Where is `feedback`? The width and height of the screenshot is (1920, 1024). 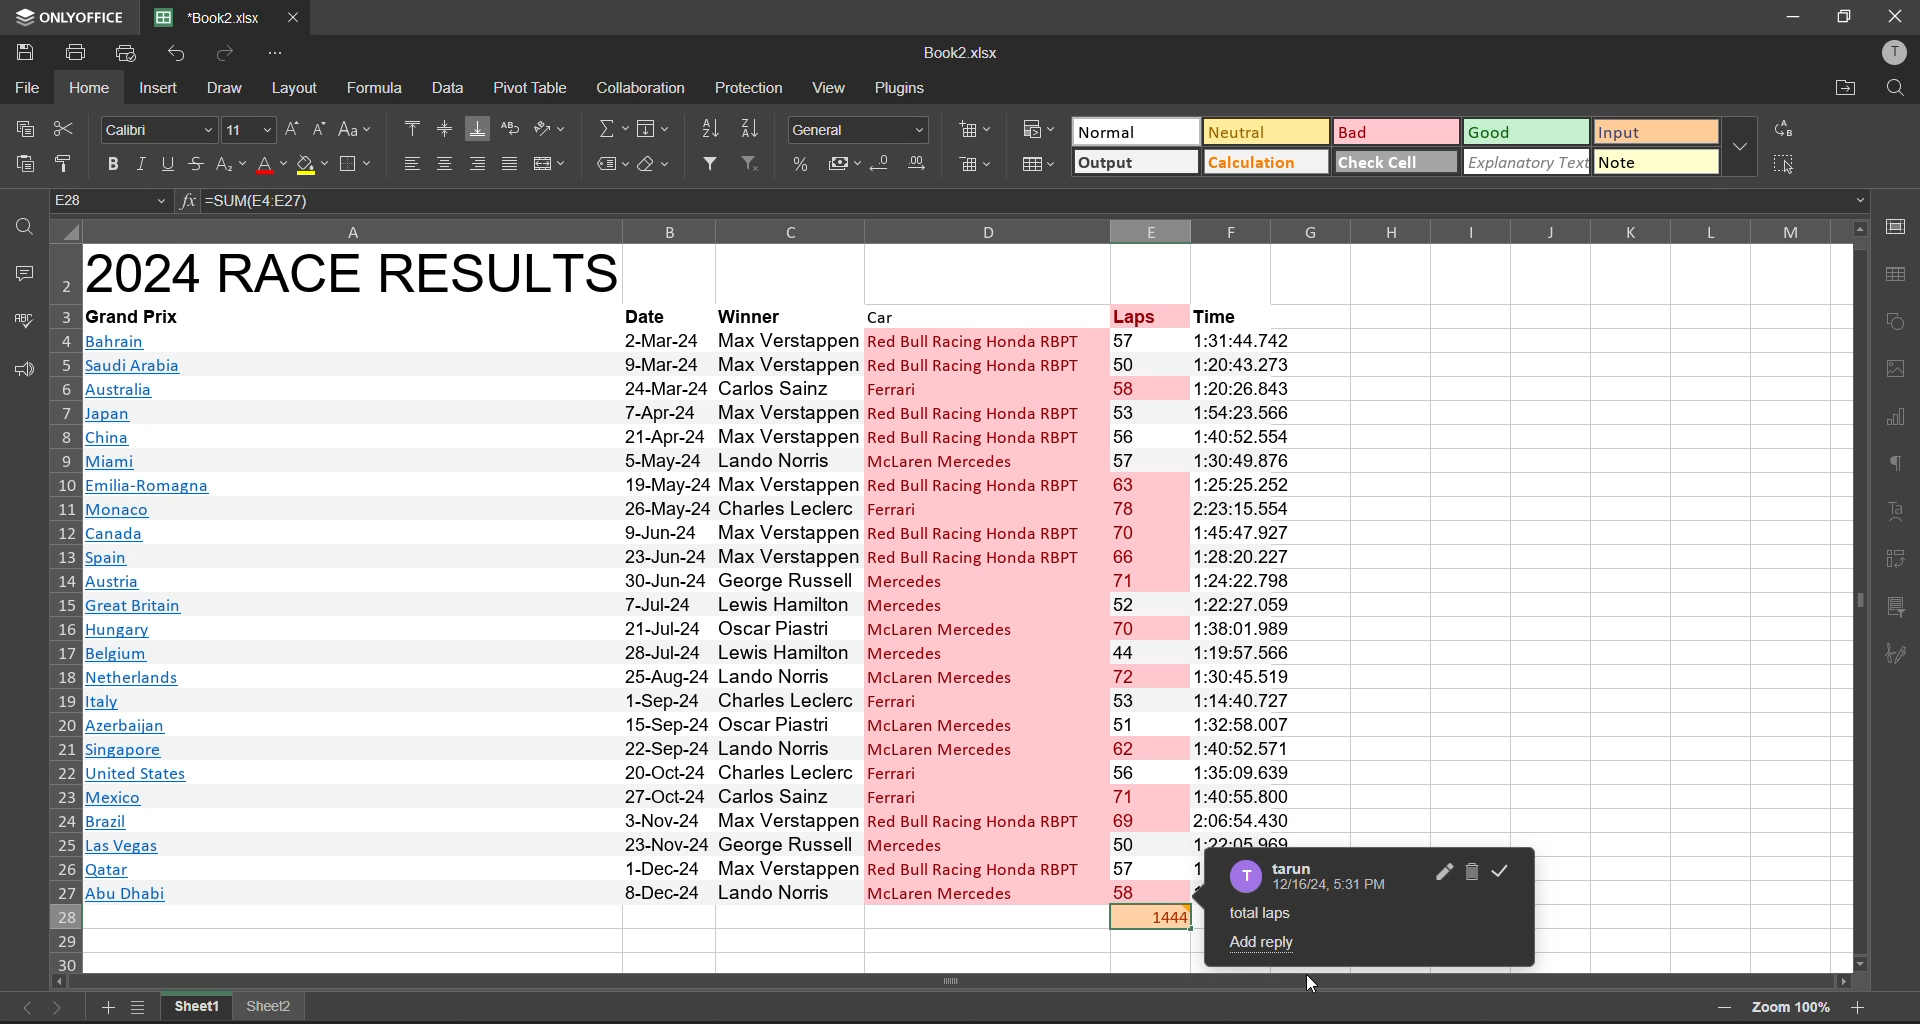 feedback is located at coordinates (20, 369).